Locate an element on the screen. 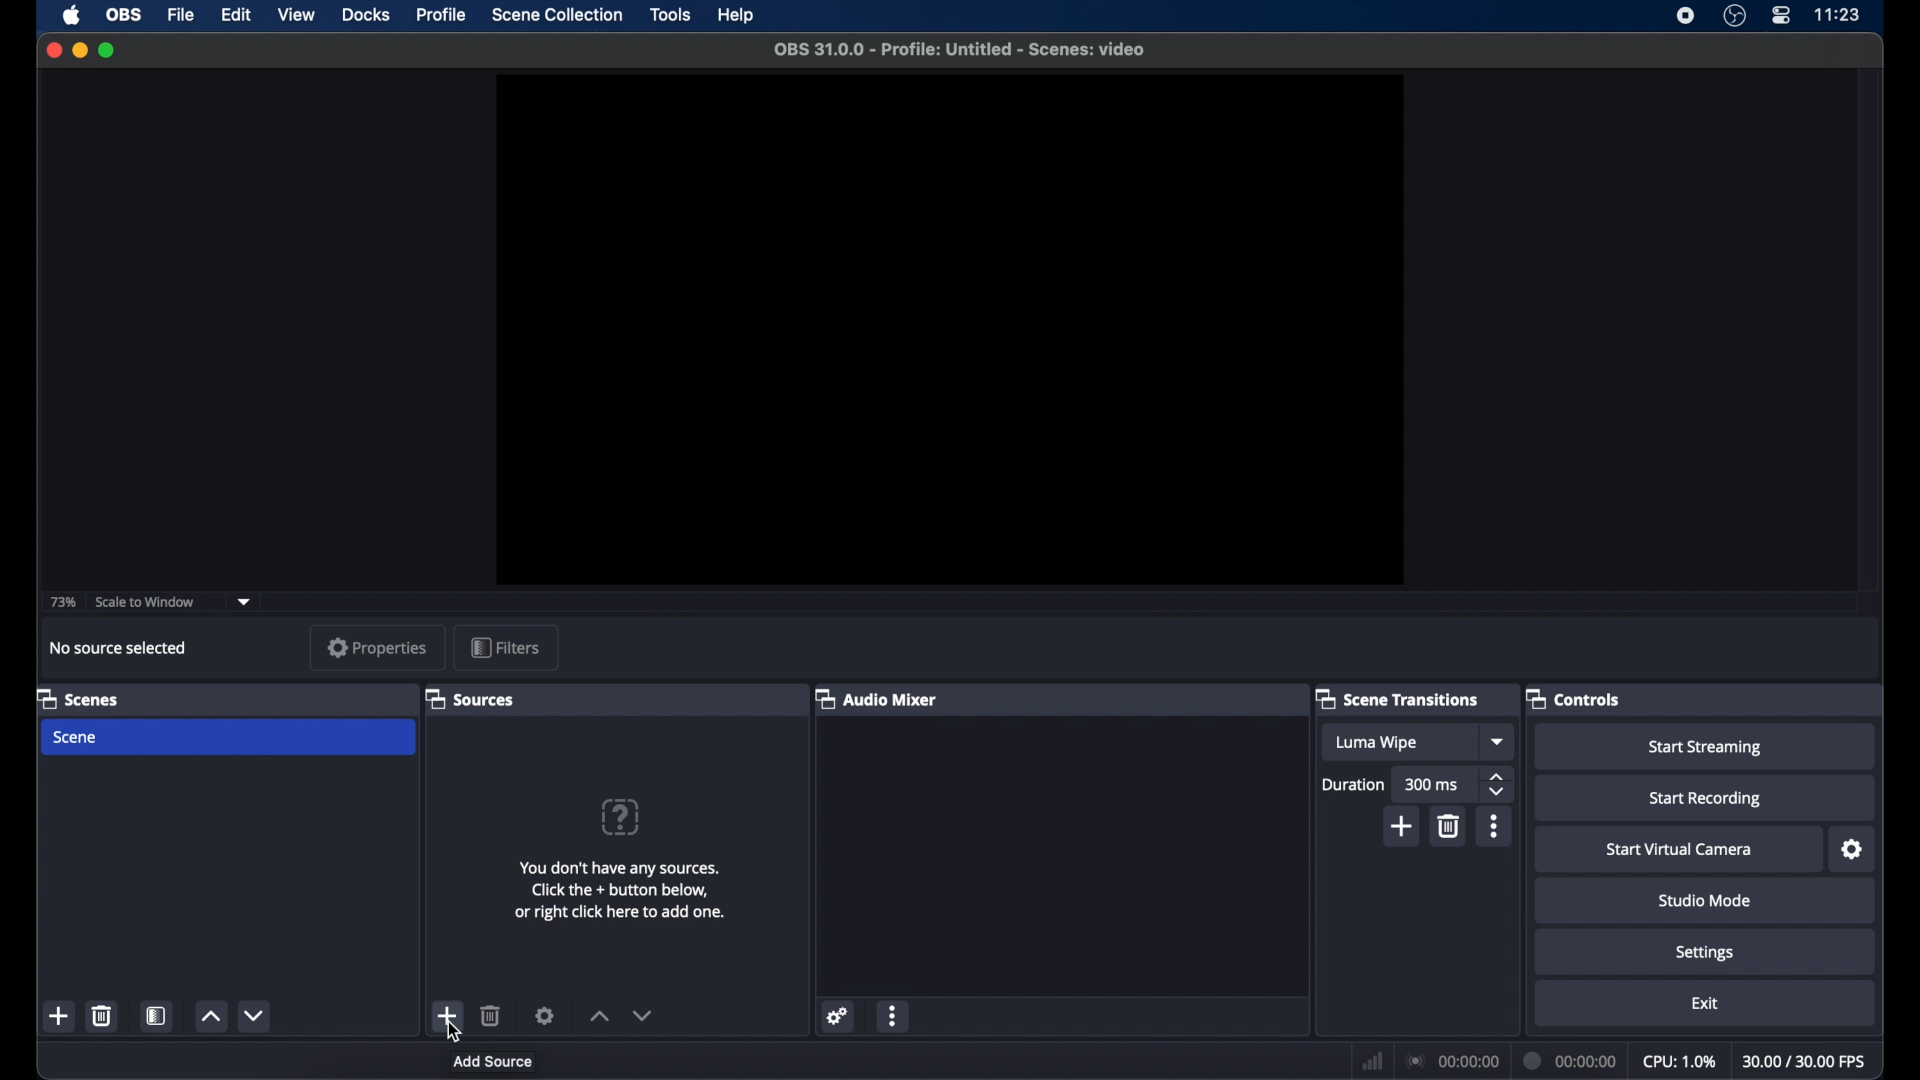 This screenshot has width=1920, height=1080. scene collection is located at coordinates (557, 14).